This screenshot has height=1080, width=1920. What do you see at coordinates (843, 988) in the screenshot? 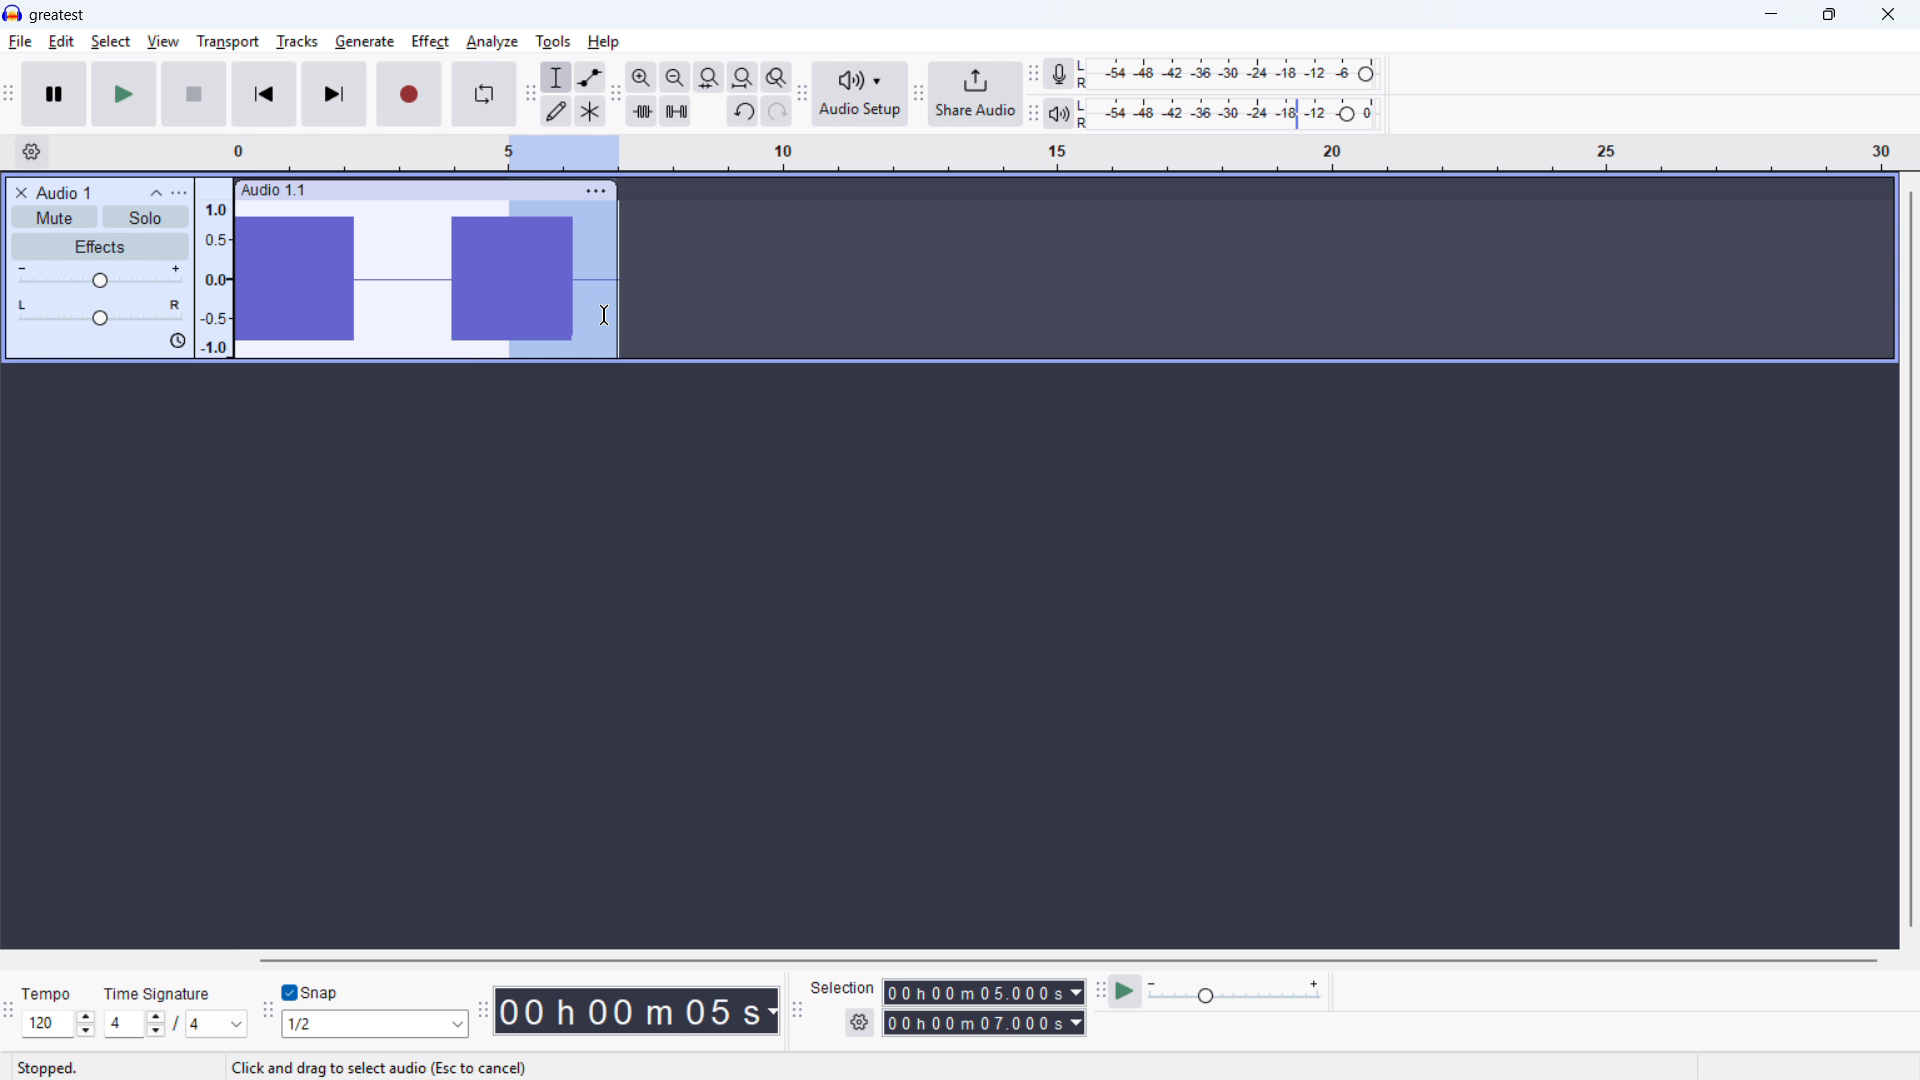
I see `selection` at bounding box center [843, 988].